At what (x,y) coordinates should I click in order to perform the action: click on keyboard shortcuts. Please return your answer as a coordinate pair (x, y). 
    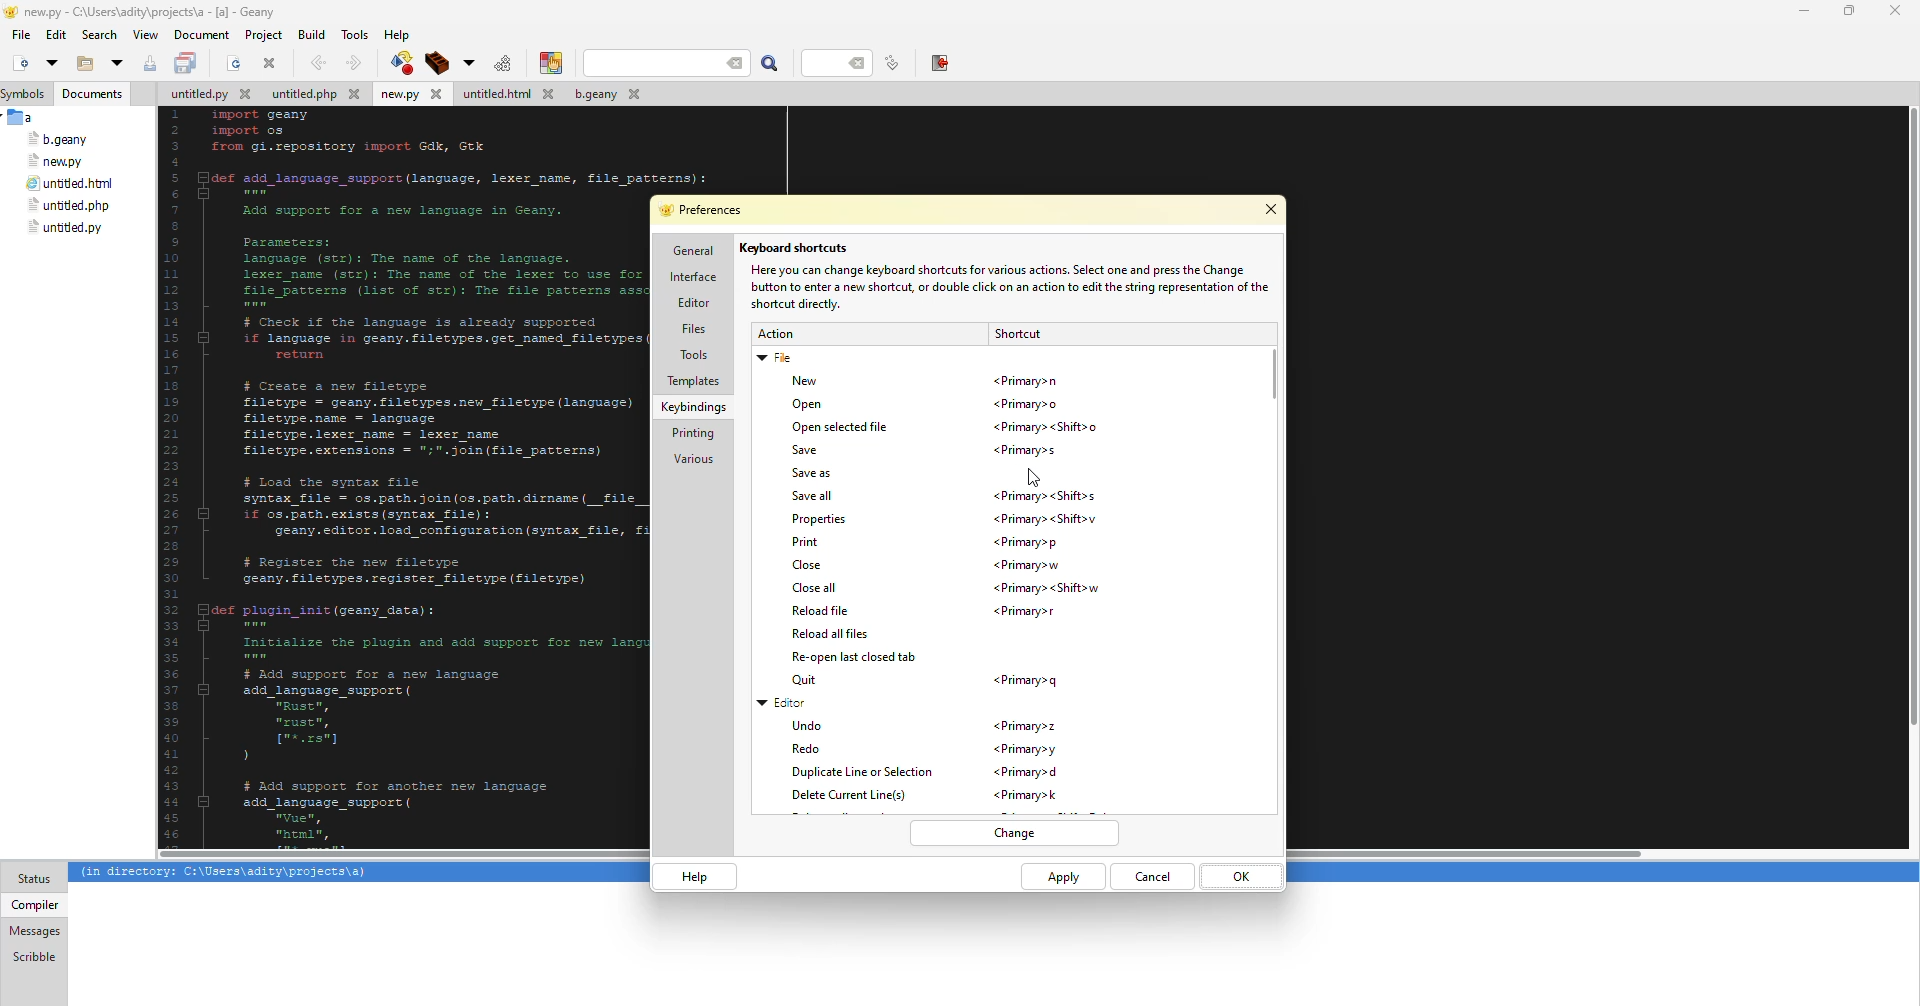
    Looking at the image, I should click on (796, 248).